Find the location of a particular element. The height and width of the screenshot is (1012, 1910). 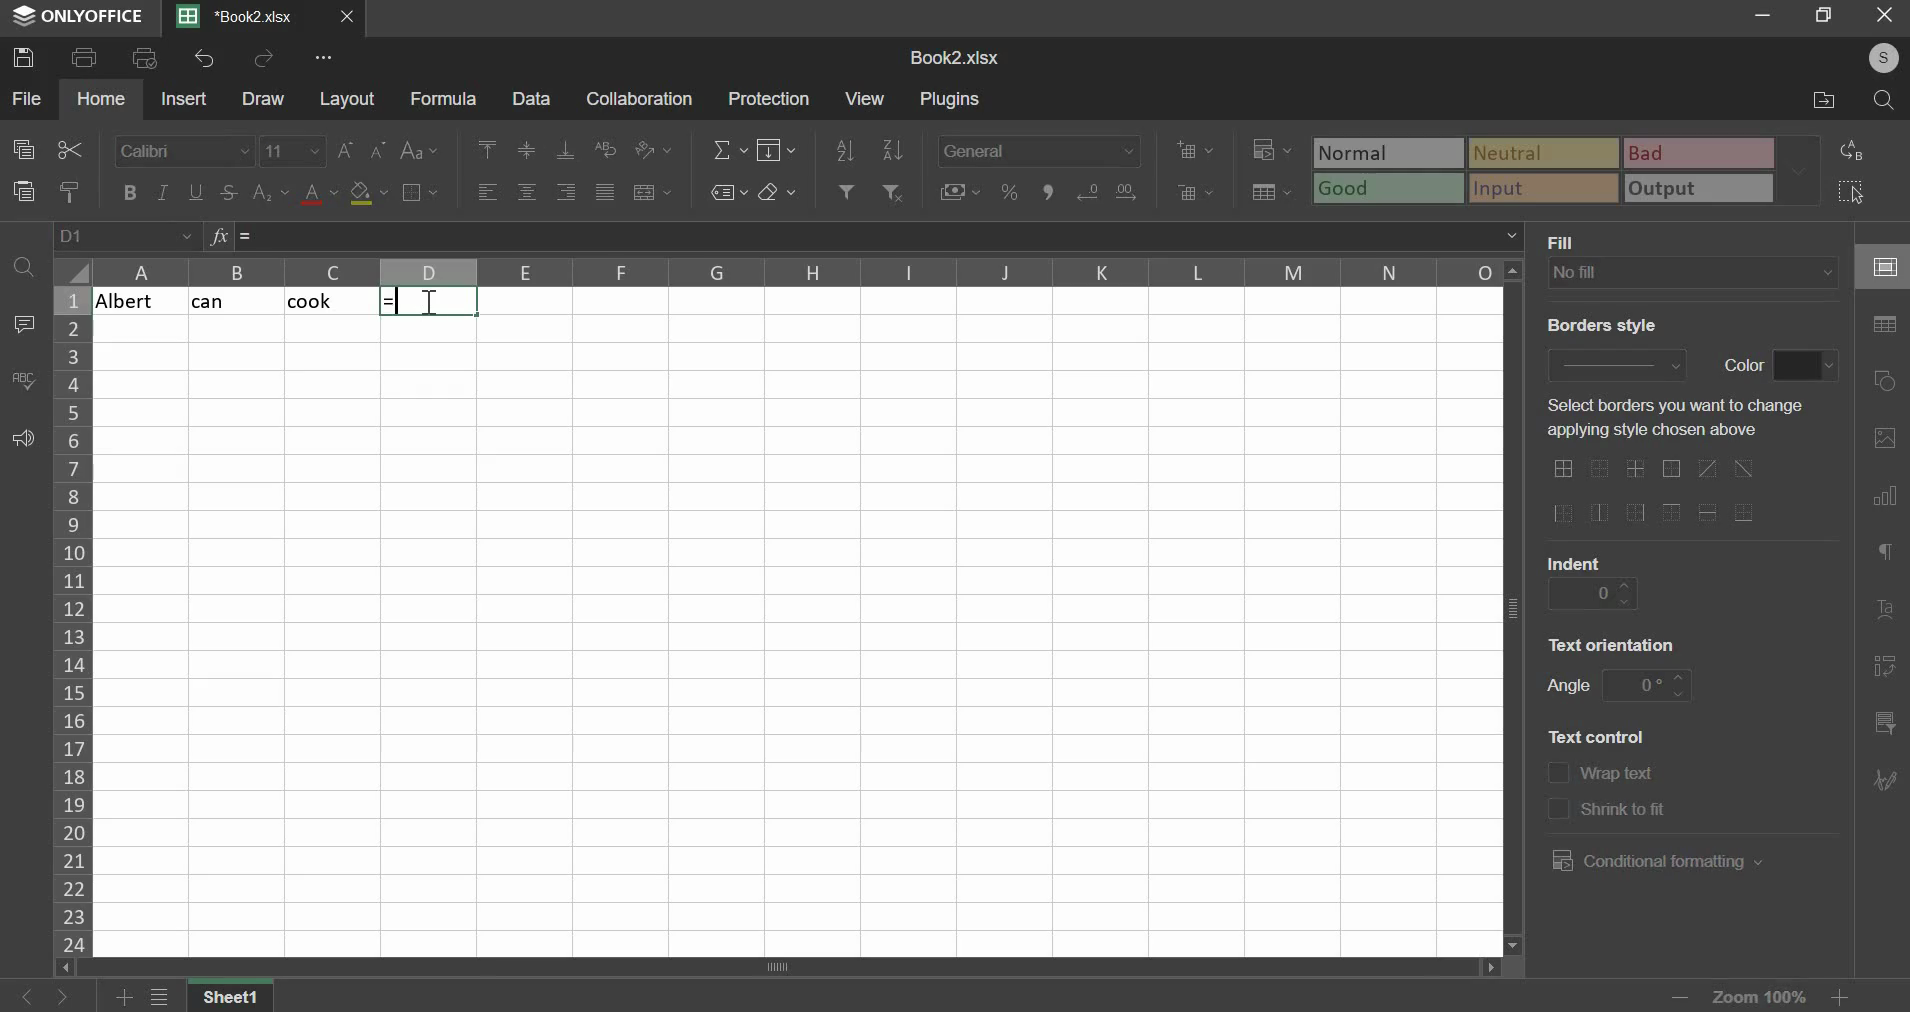

remove filter is located at coordinates (895, 191).